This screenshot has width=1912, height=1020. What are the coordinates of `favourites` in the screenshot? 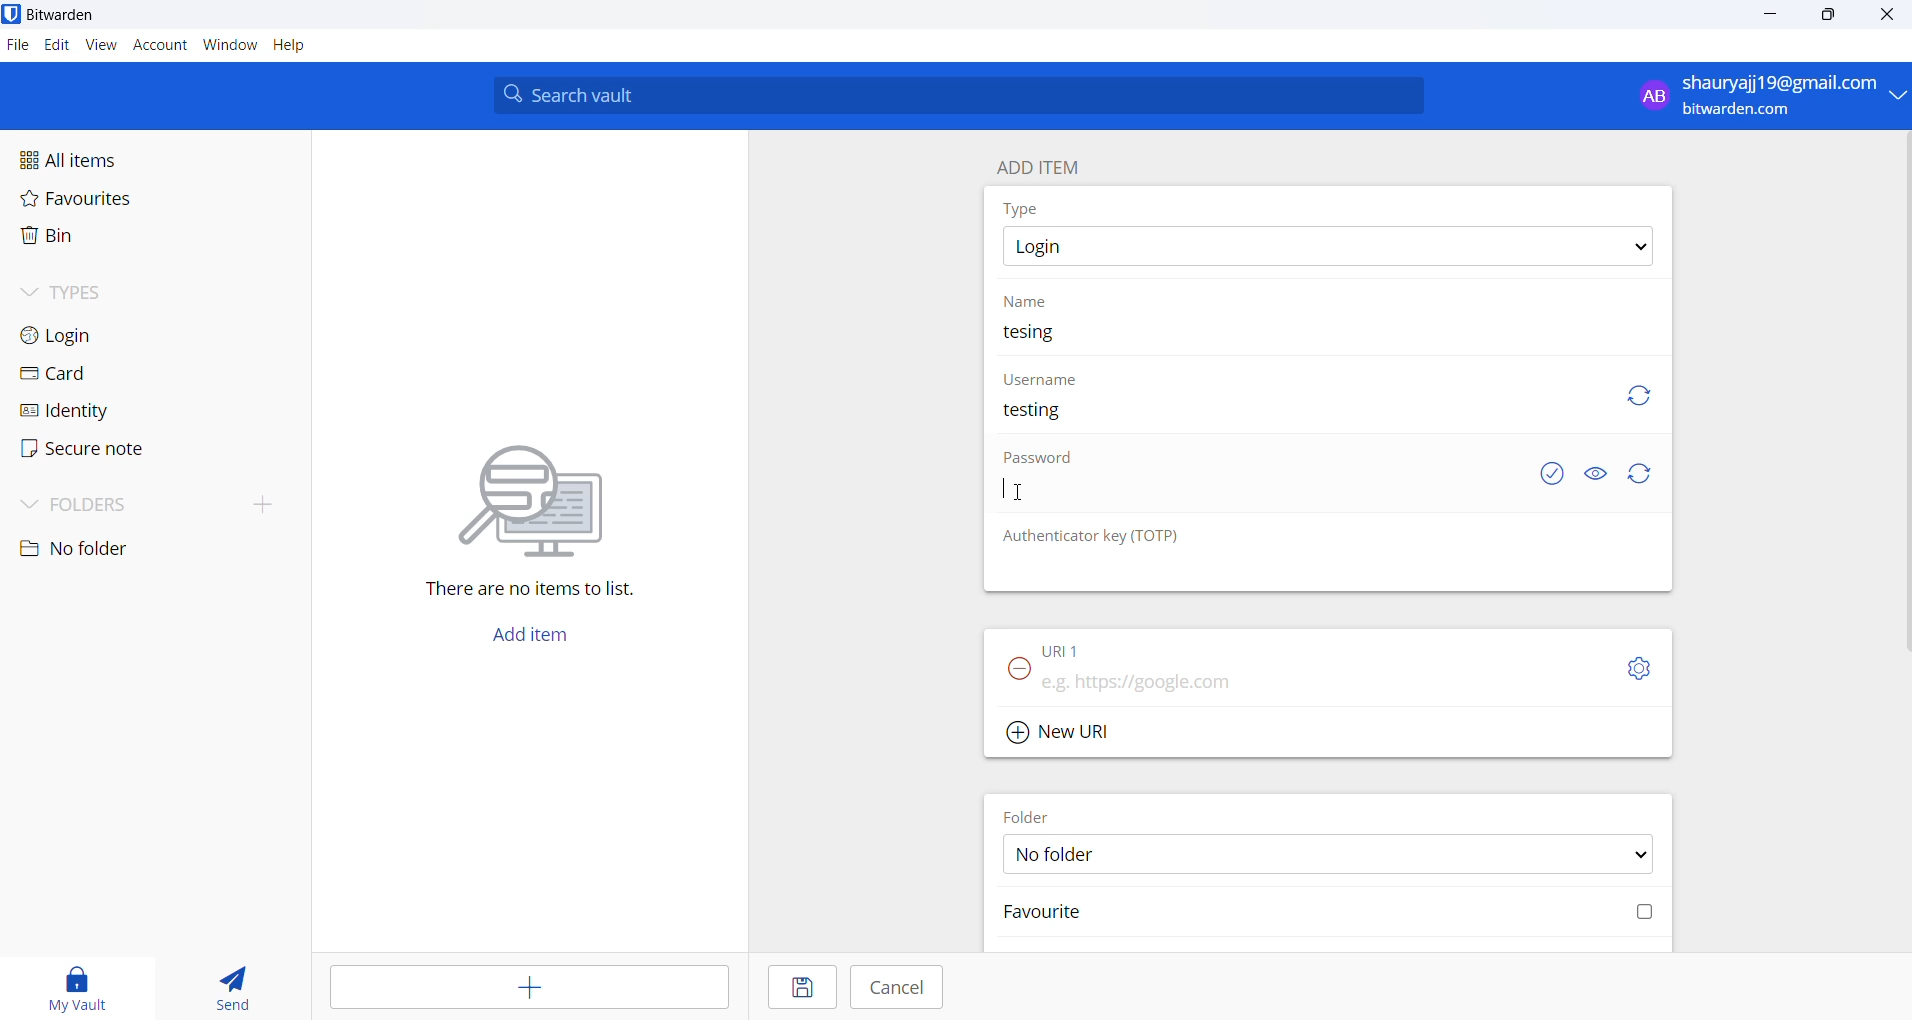 It's located at (111, 205).